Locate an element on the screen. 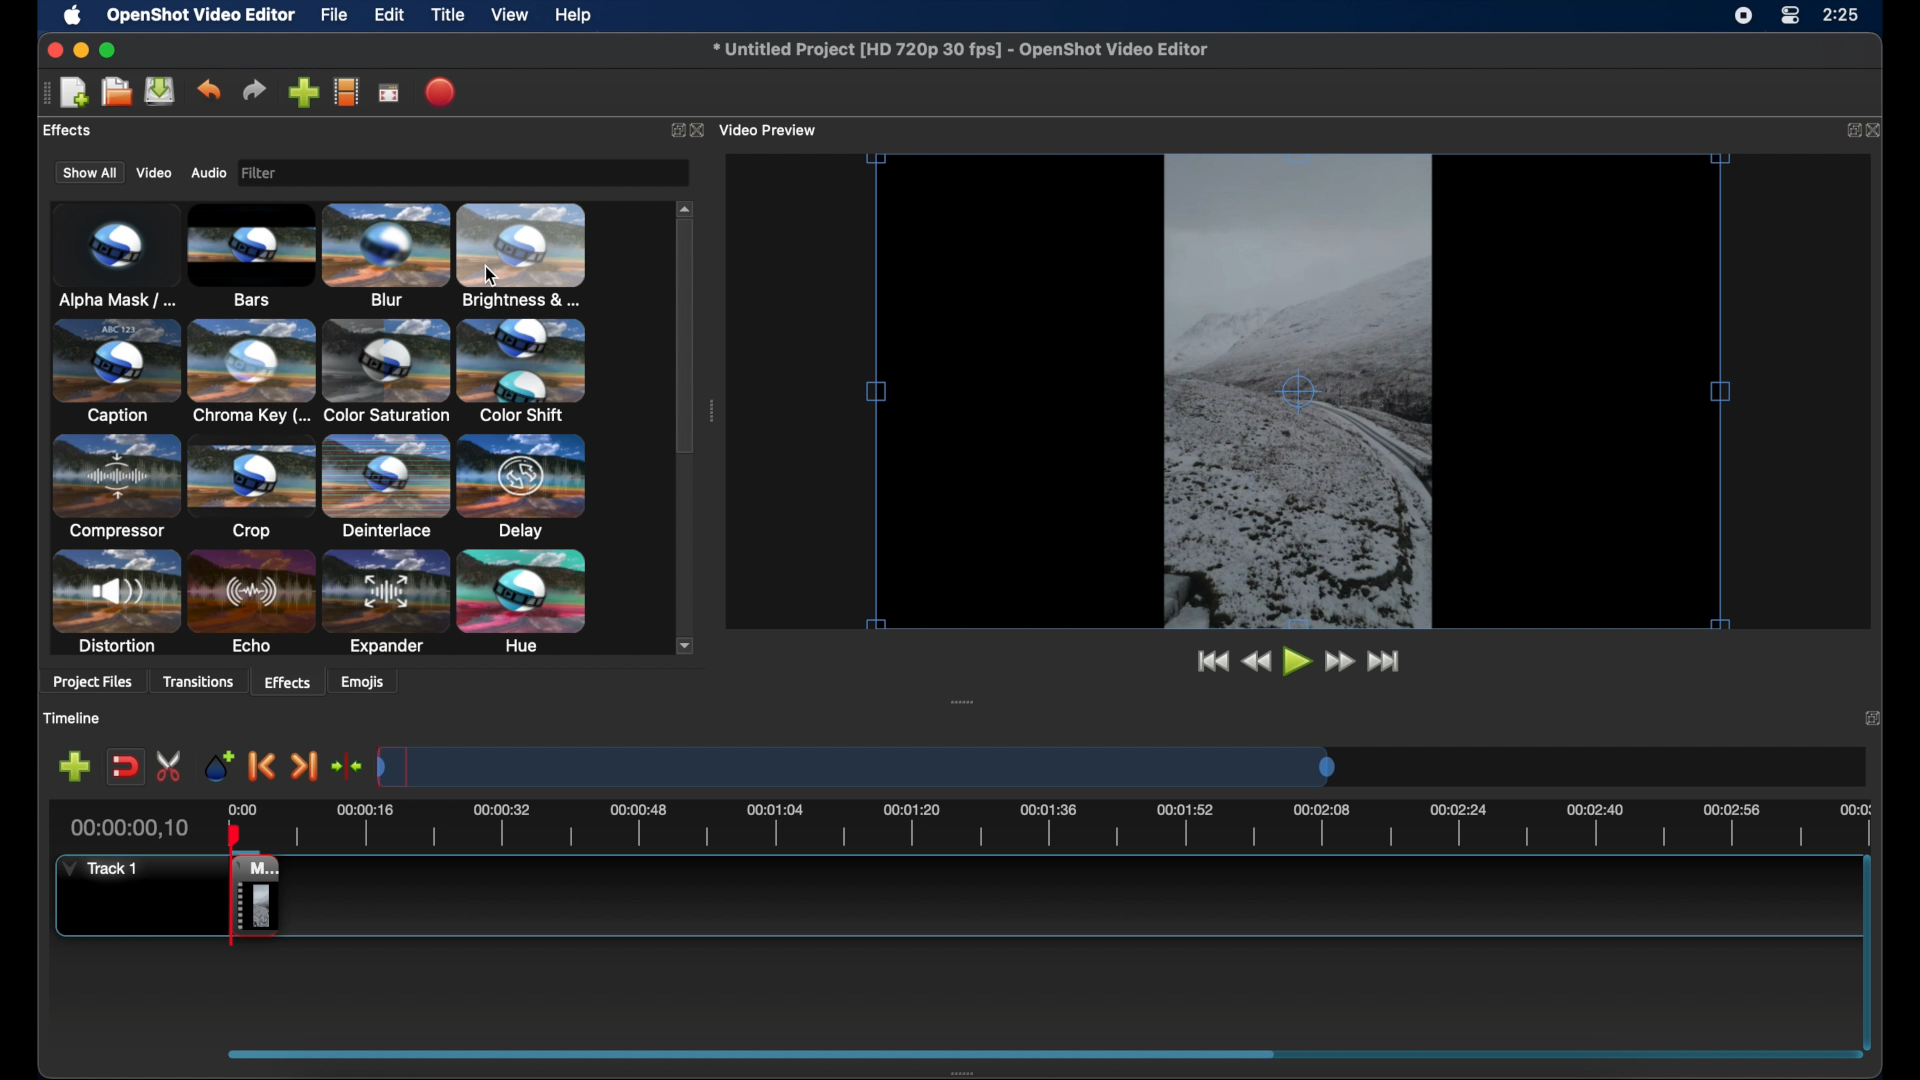 This screenshot has height=1080, width=1920. caption is located at coordinates (114, 373).